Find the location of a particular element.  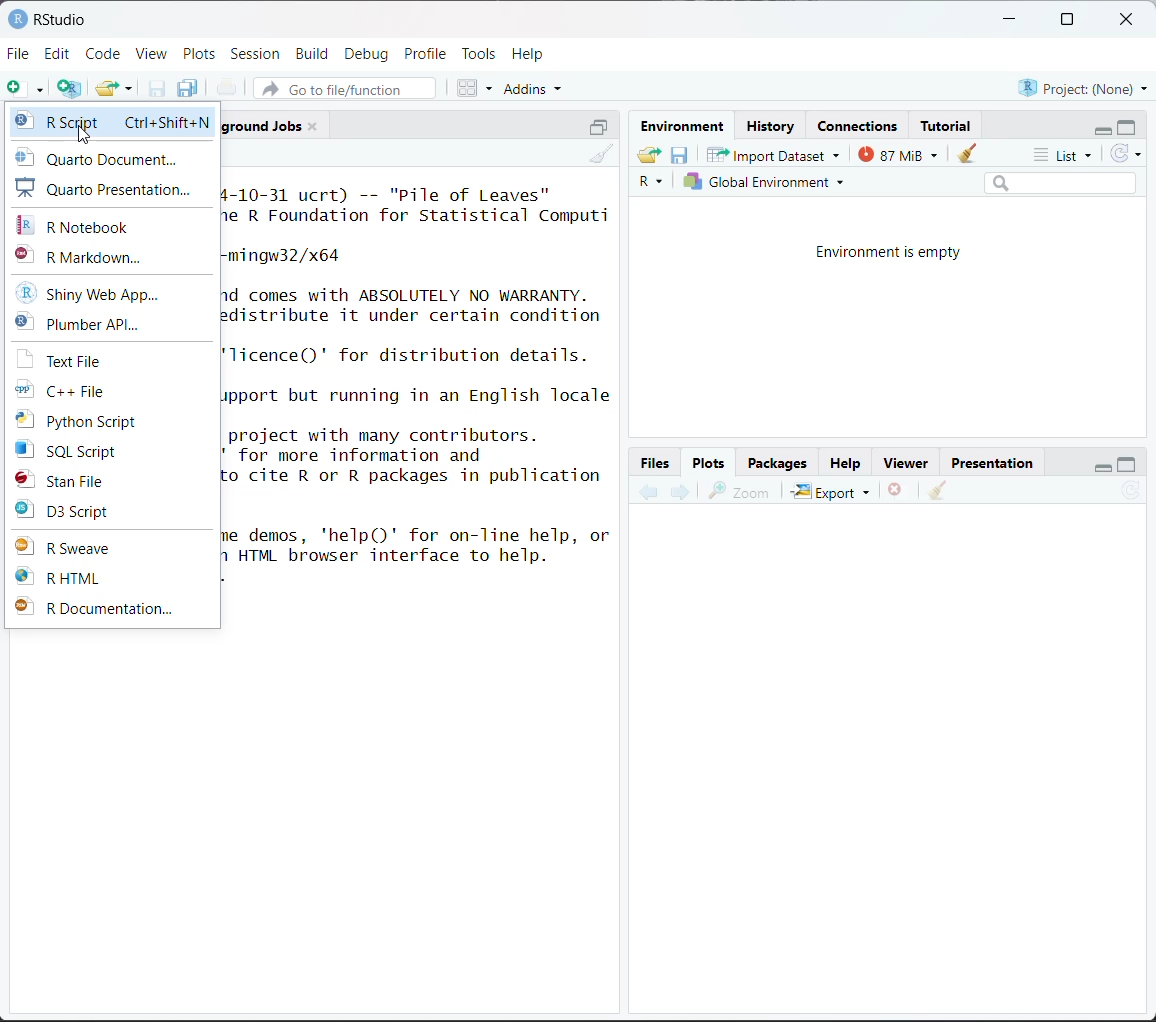

remove the current plot is located at coordinates (896, 493).